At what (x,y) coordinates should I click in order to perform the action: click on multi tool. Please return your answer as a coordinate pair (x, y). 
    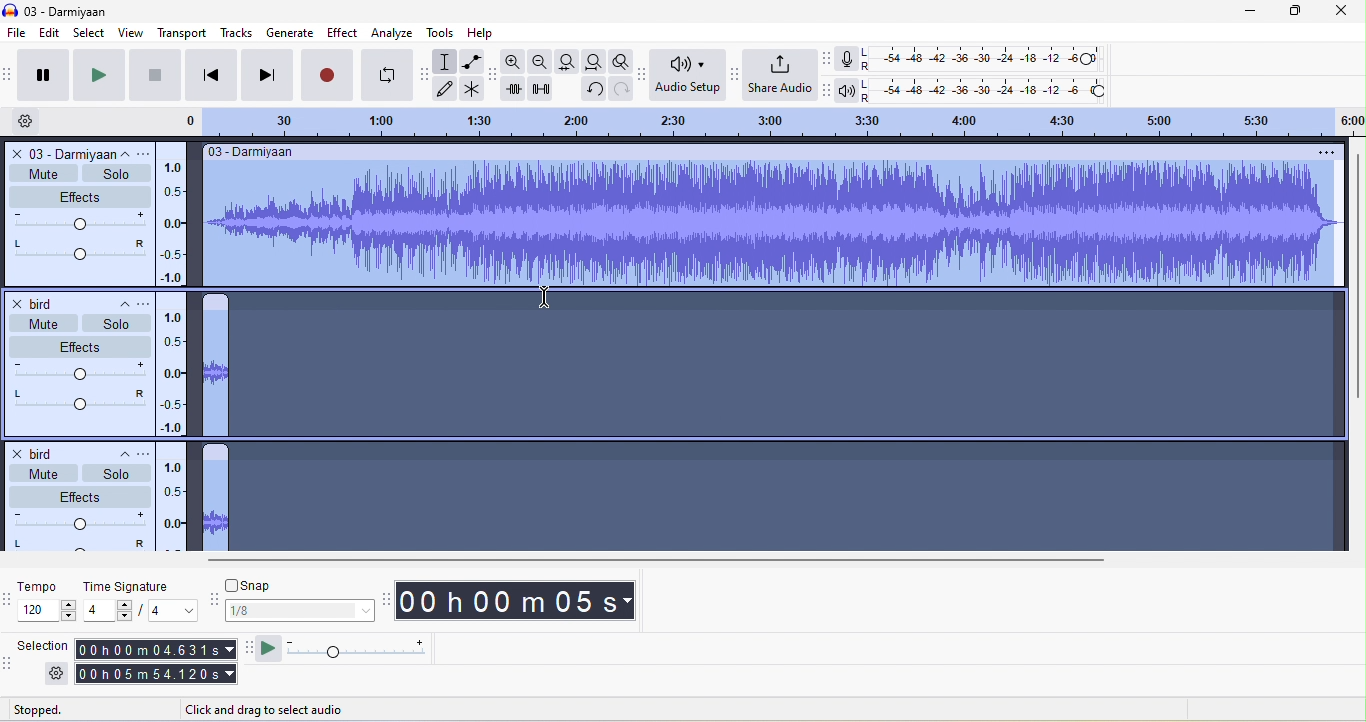
    Looking at the image, I should click on (470, 91).